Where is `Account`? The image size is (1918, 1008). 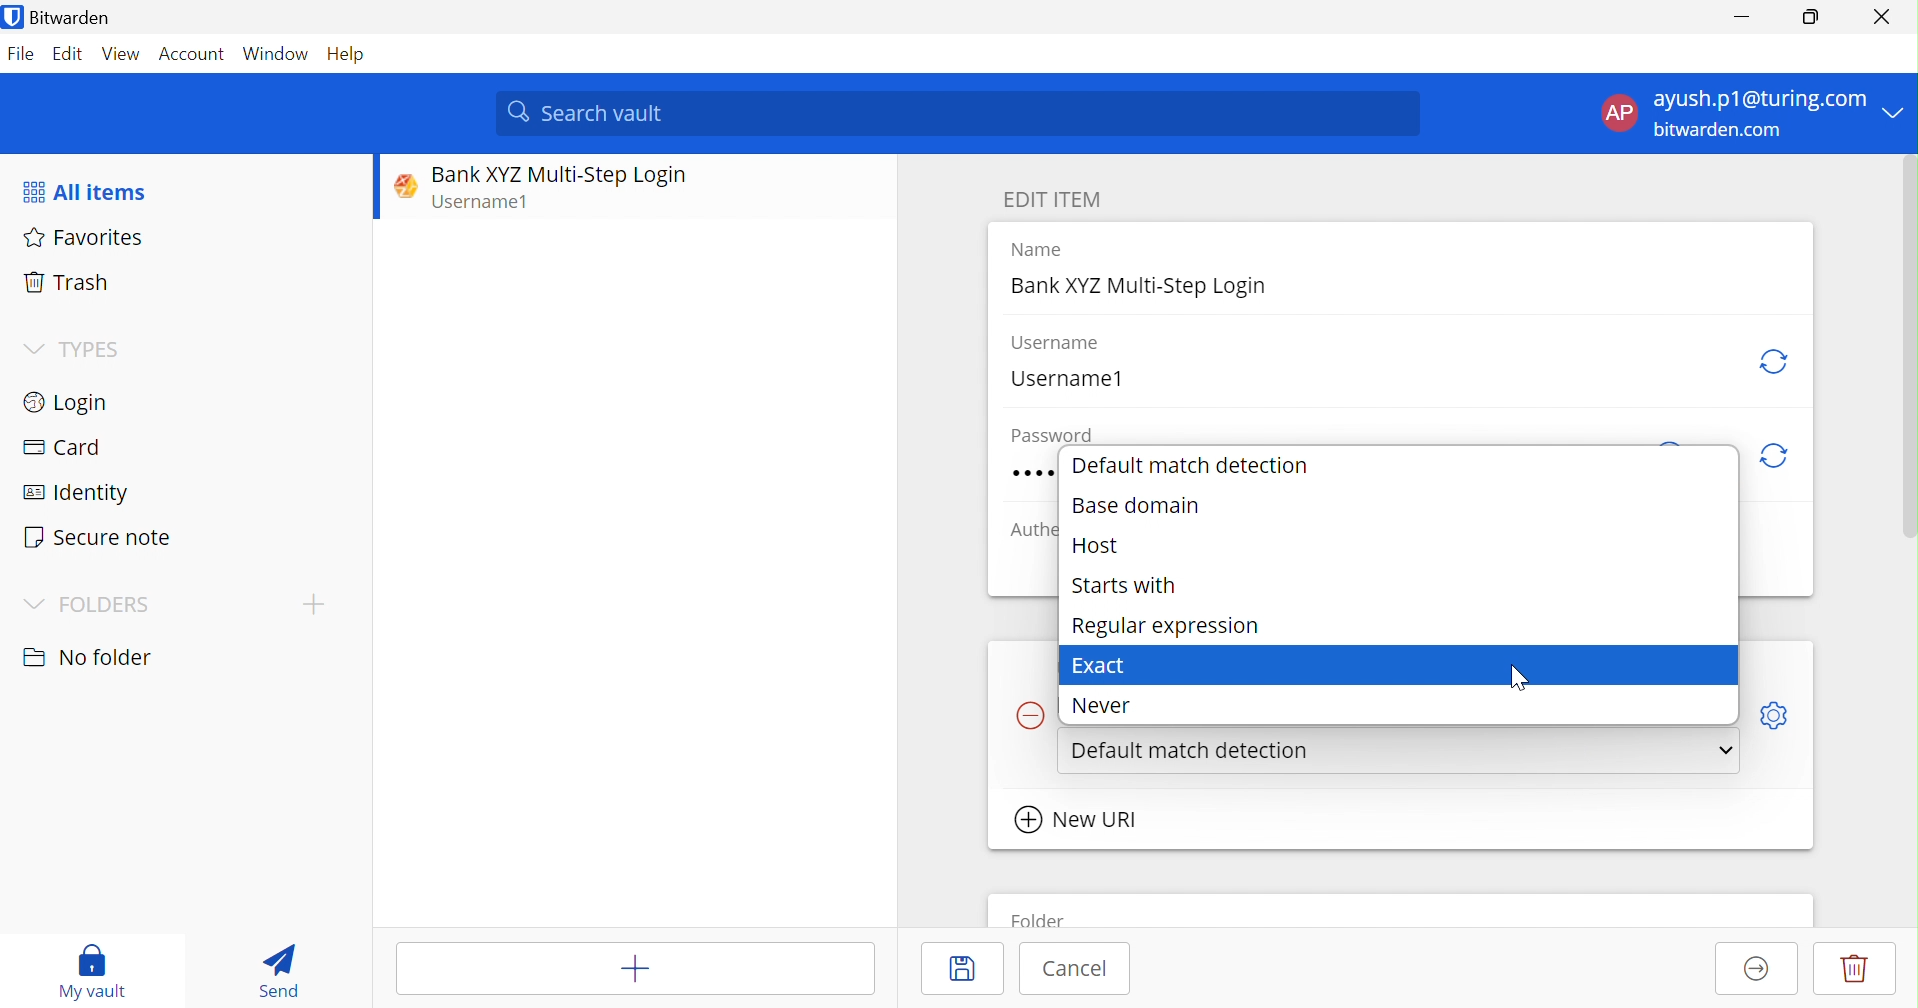
Account is located at coordinates (195, 58).